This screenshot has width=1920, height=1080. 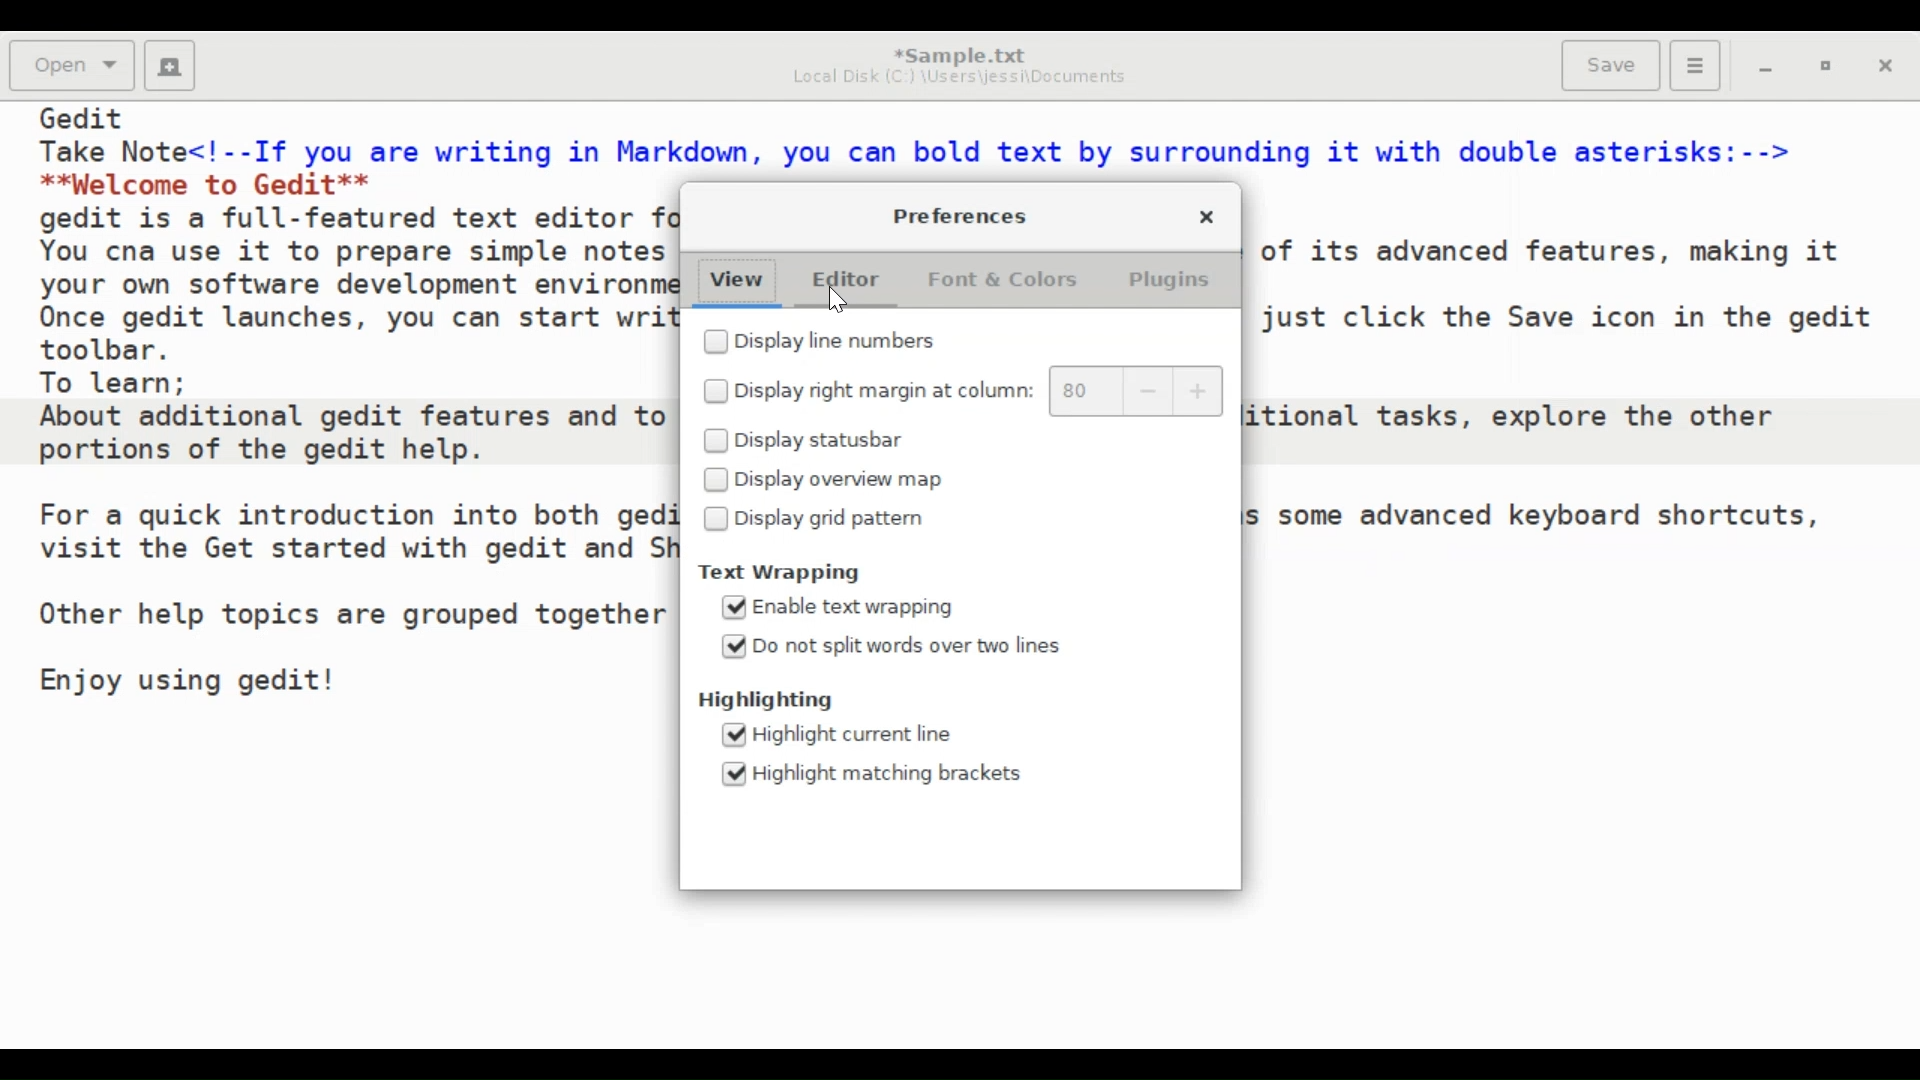 What do you see at coordinates (1766, 69) in the screenshot?
I see `minimize` at bounding box center [1766, 69].